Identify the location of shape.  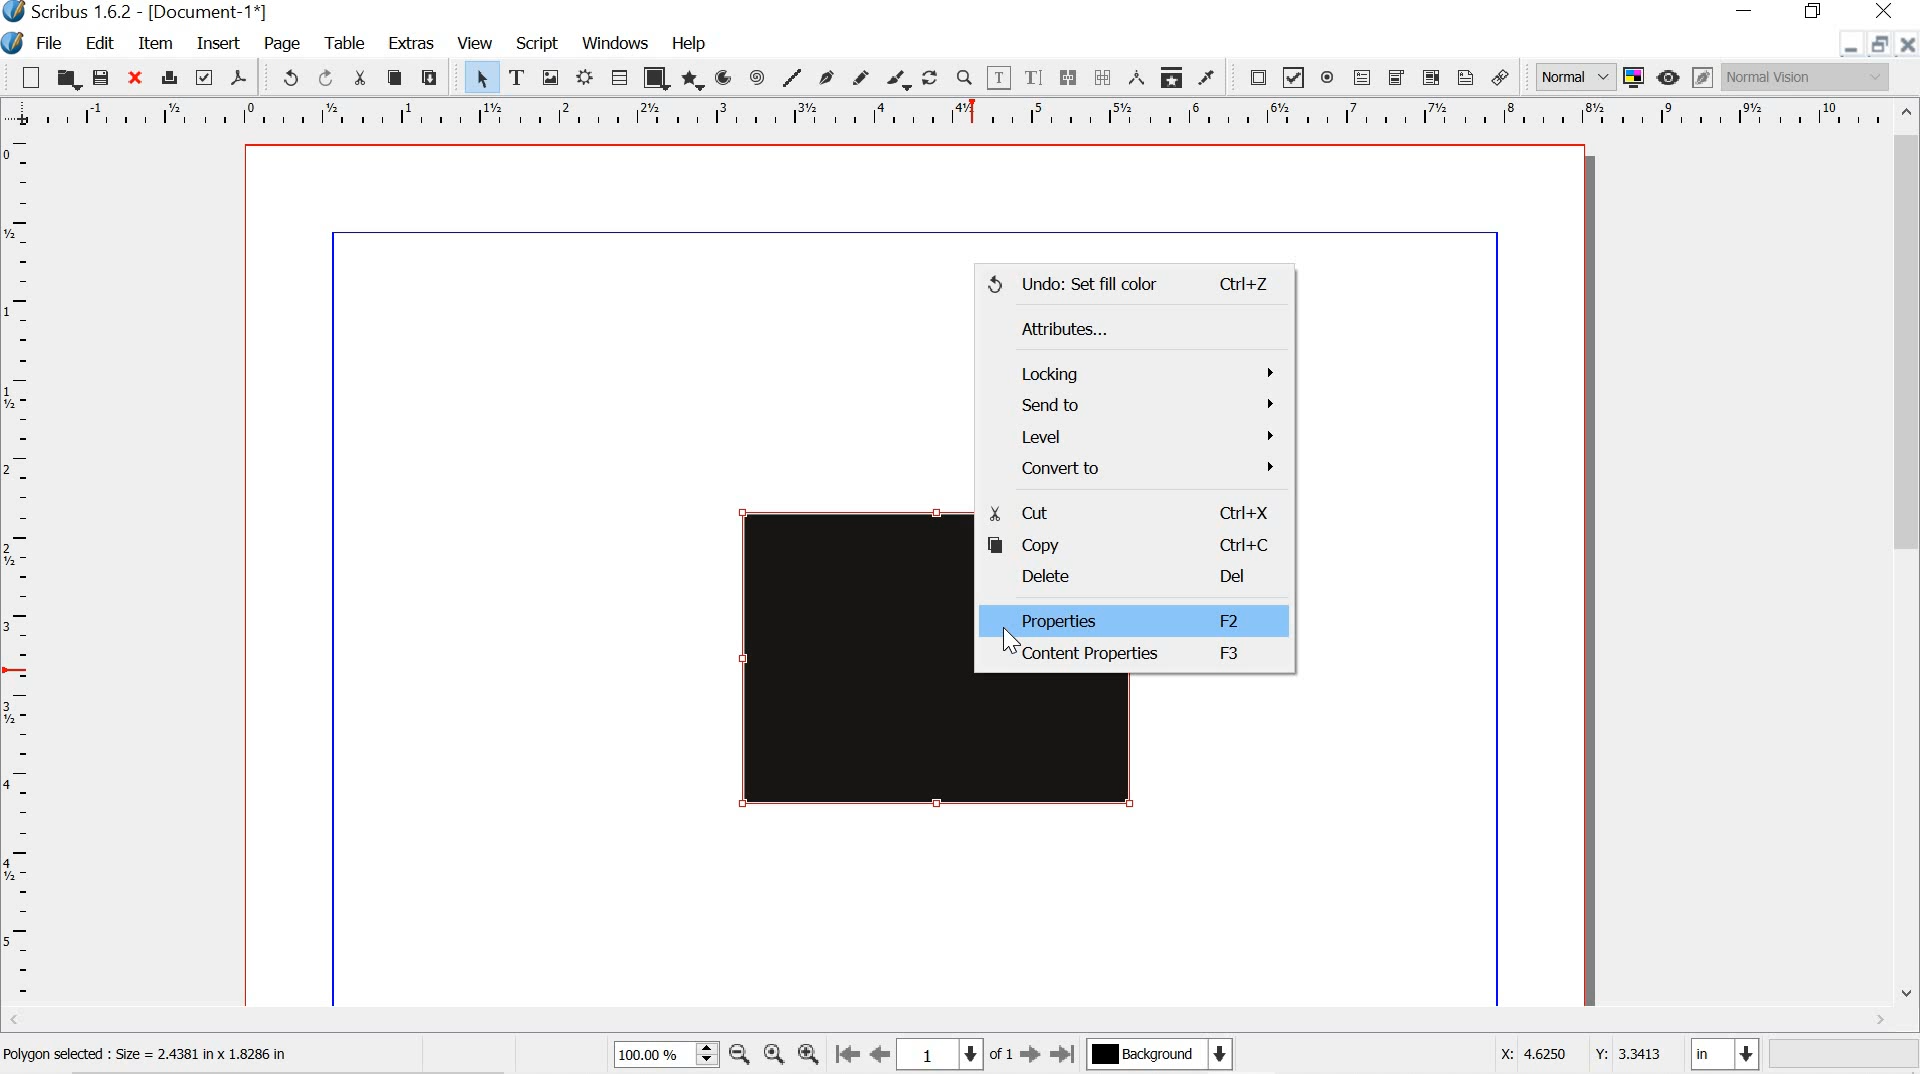
(655, 78).